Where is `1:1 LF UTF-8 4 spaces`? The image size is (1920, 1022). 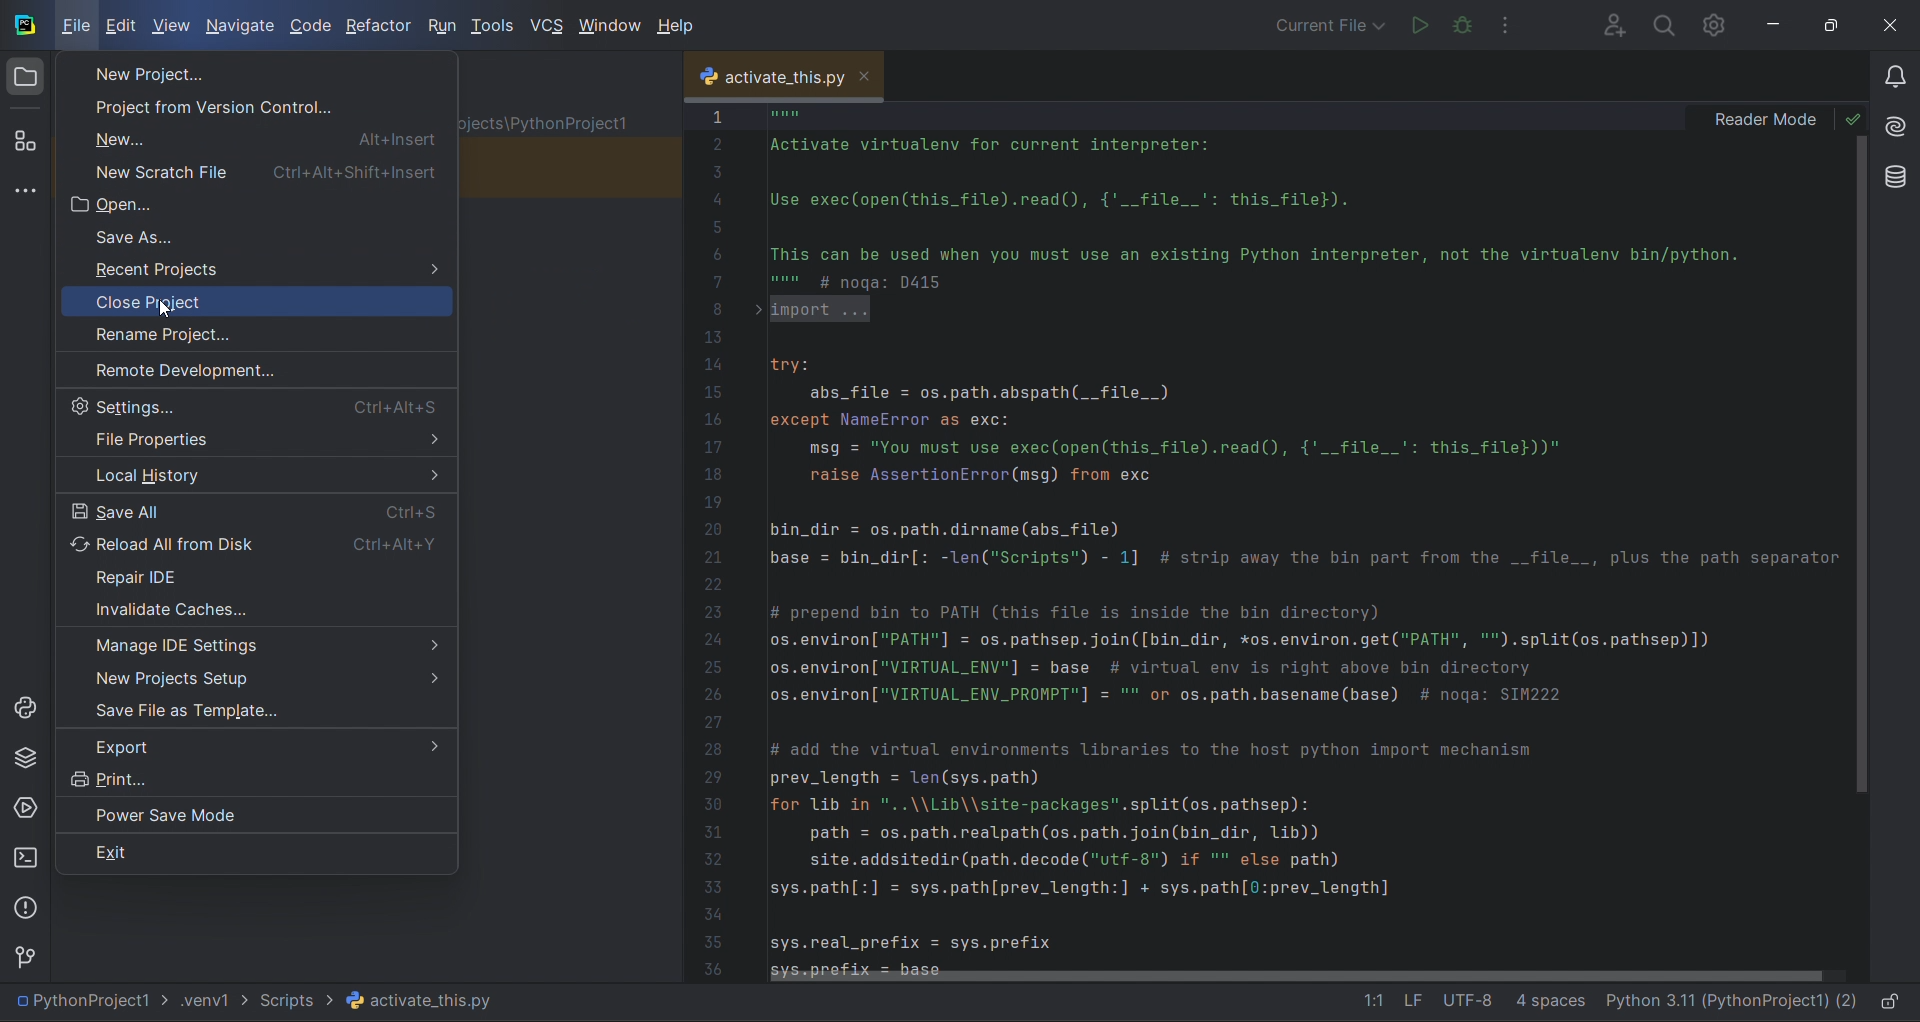
1:1 LF UTF-8 4 spaces is located at coordinates (1463, 1002).